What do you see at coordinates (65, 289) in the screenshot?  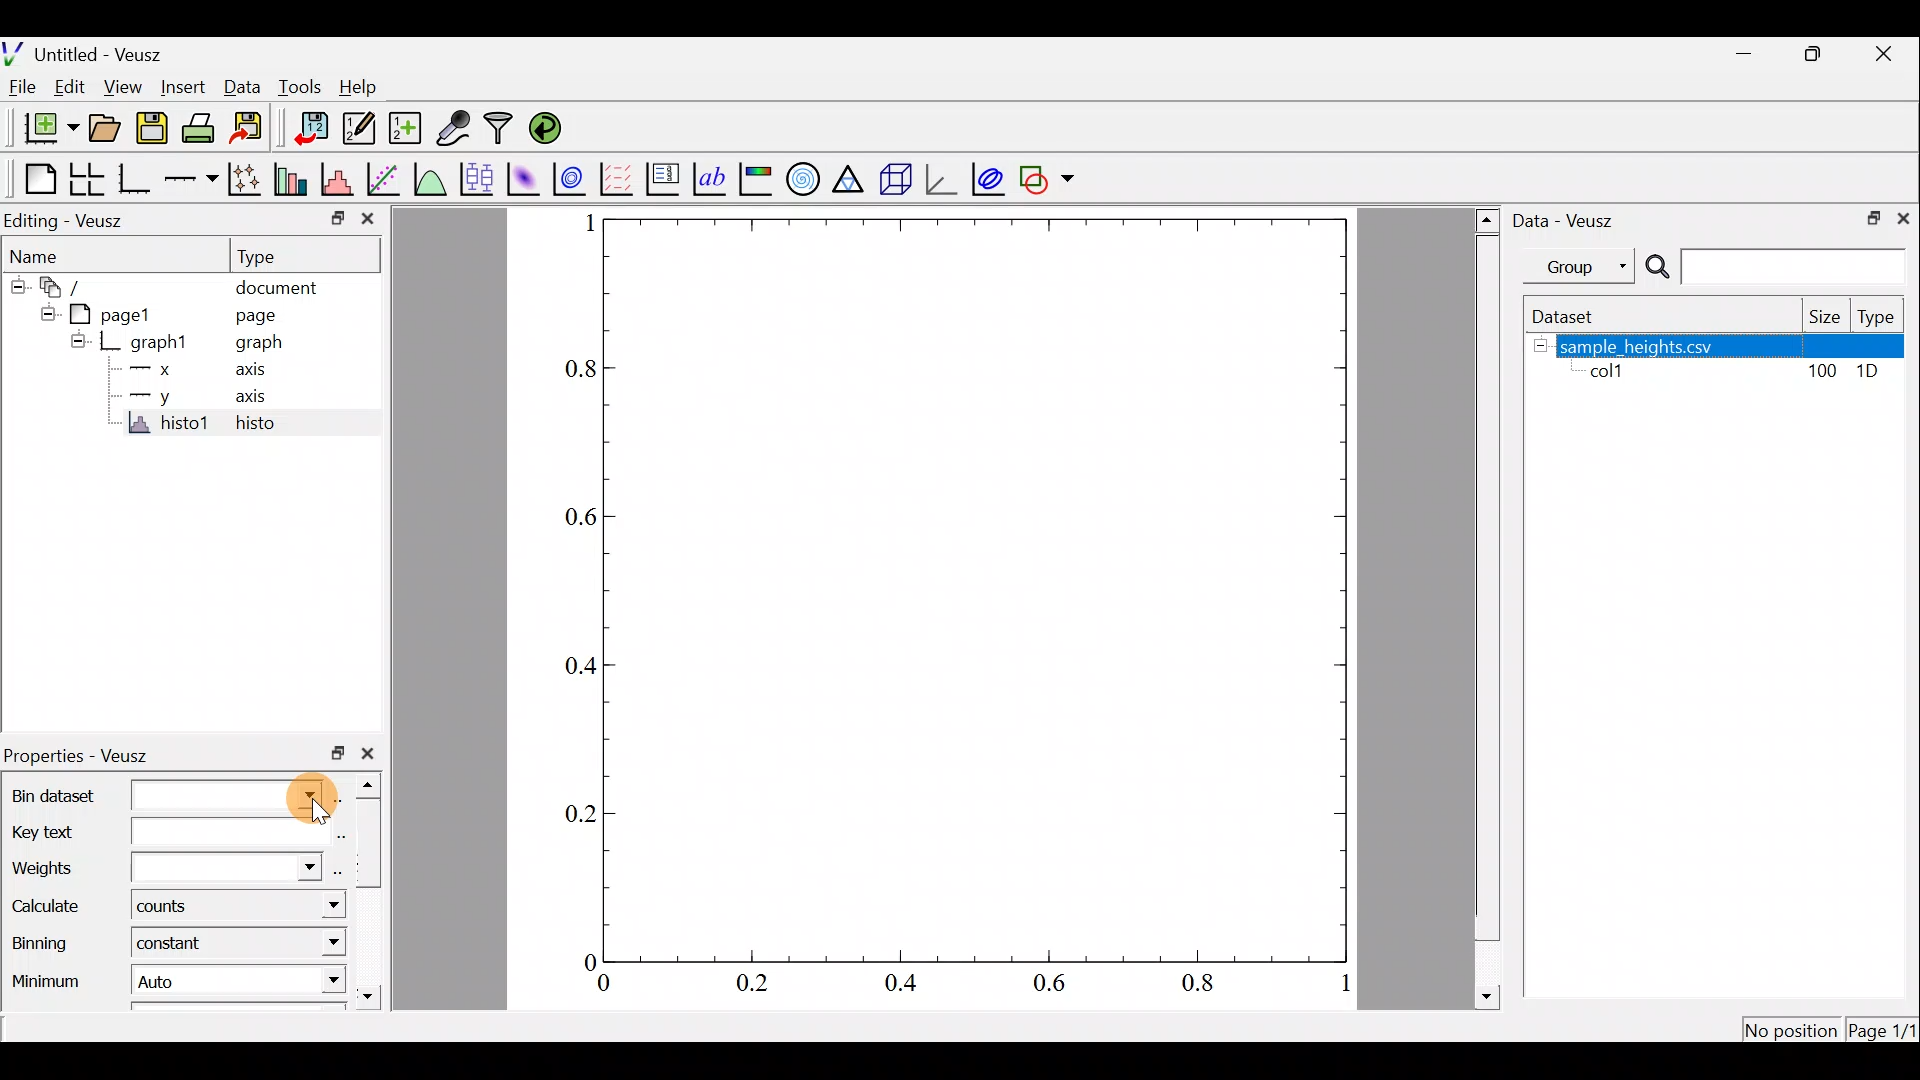 I see `document widget` at bounding box center [65, 289].